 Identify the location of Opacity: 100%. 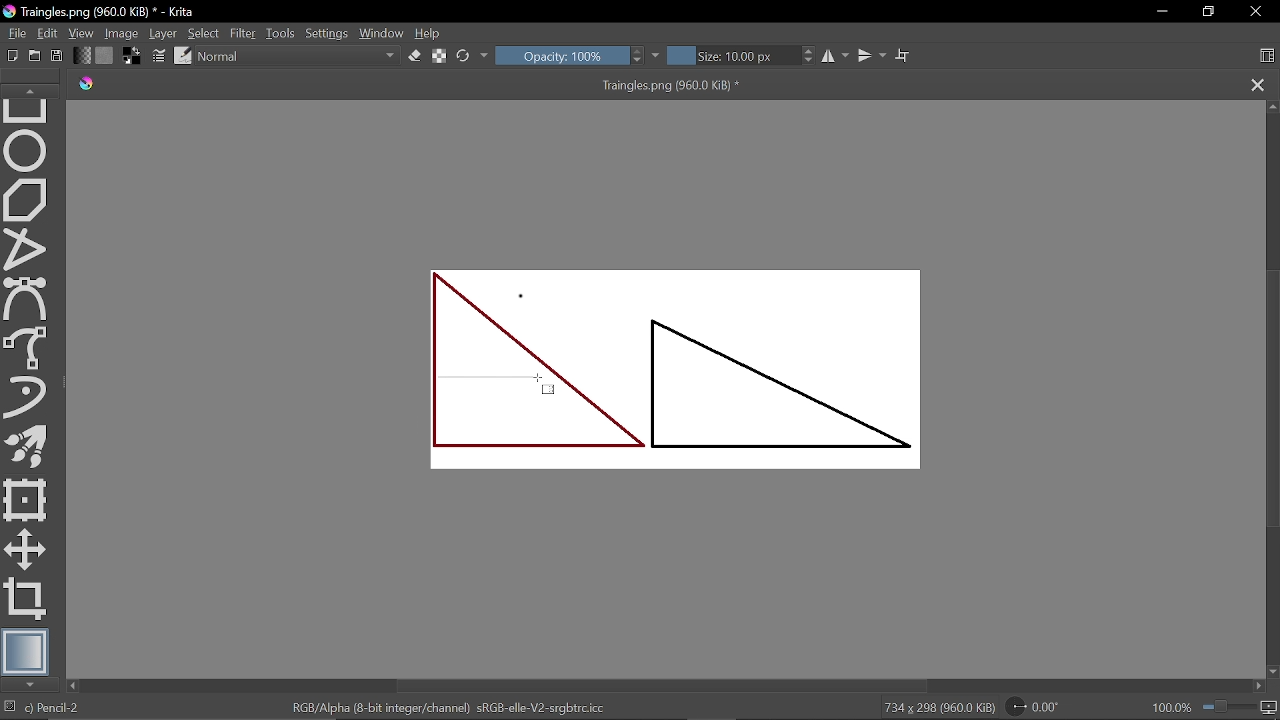
(561, 57).